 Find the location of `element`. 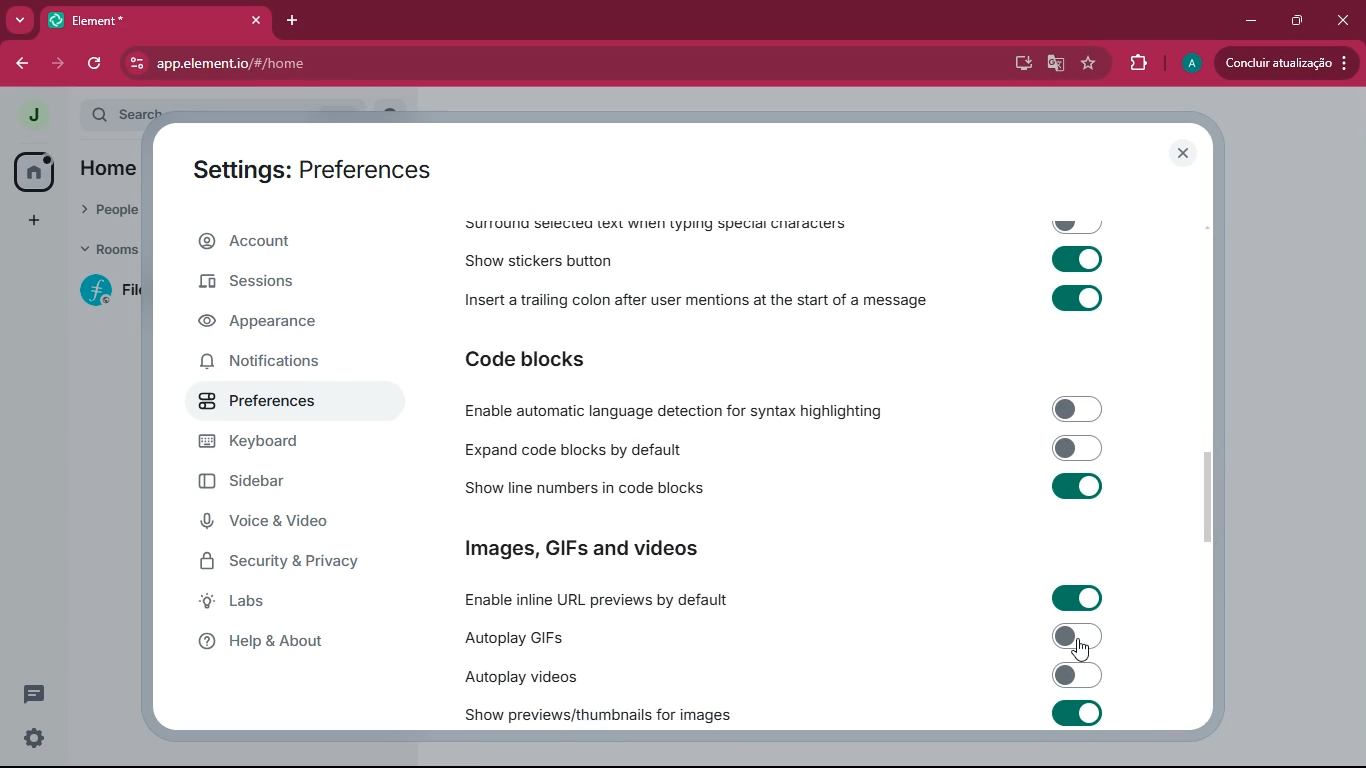

element is located at coordinates (155, 20).